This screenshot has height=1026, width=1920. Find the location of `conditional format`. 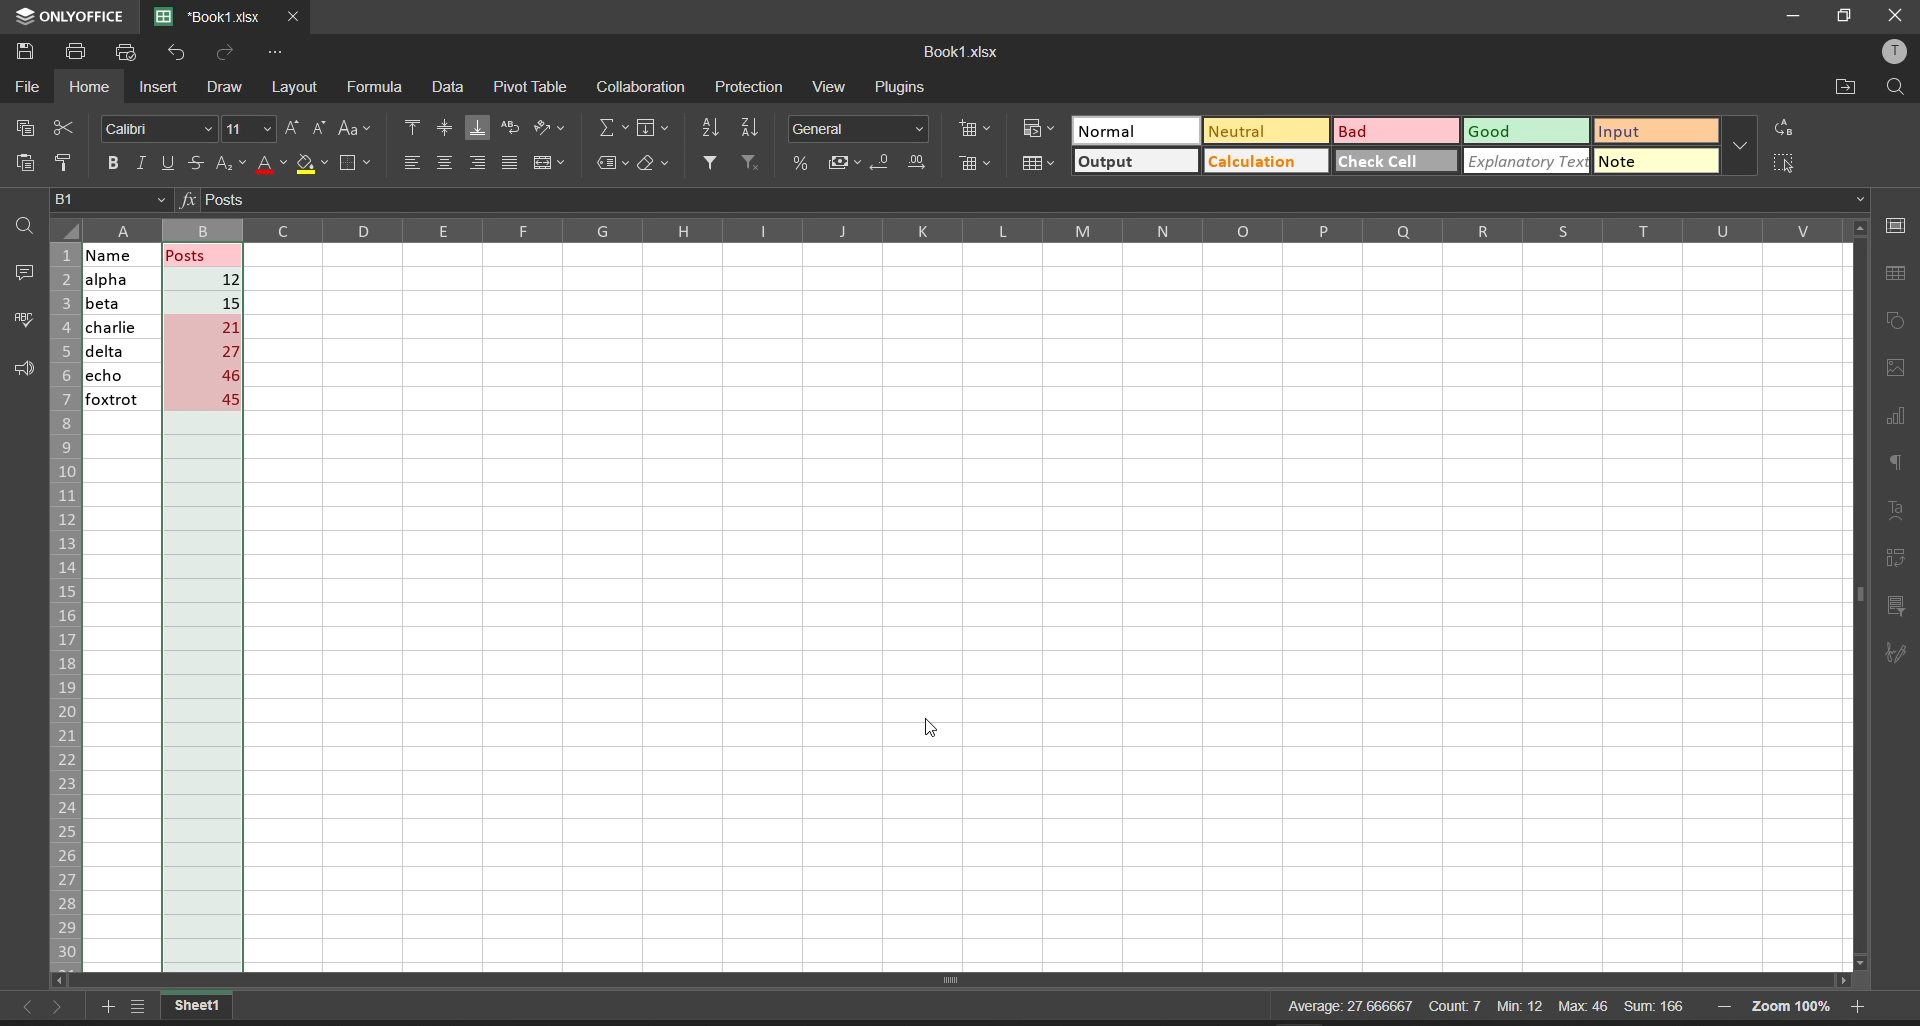

conditional format is located at coordinates (1044, 130).